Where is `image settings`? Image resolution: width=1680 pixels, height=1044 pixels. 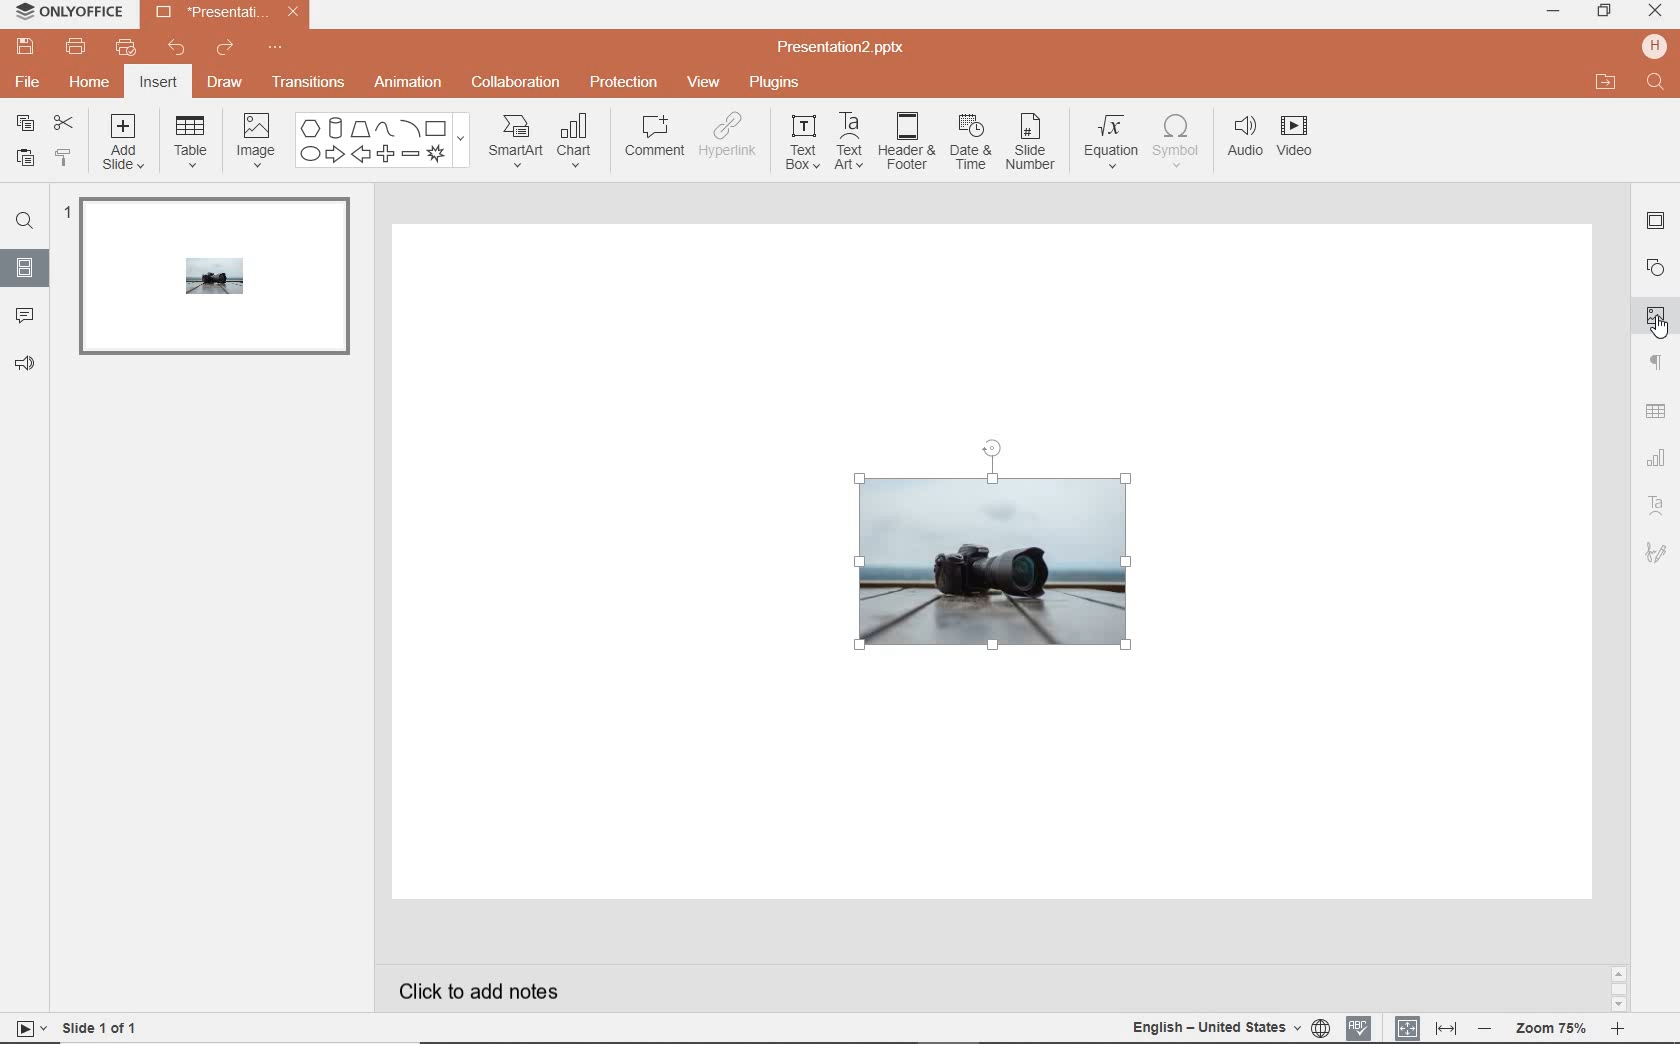
image settings is located at coordinates (1656, 315).